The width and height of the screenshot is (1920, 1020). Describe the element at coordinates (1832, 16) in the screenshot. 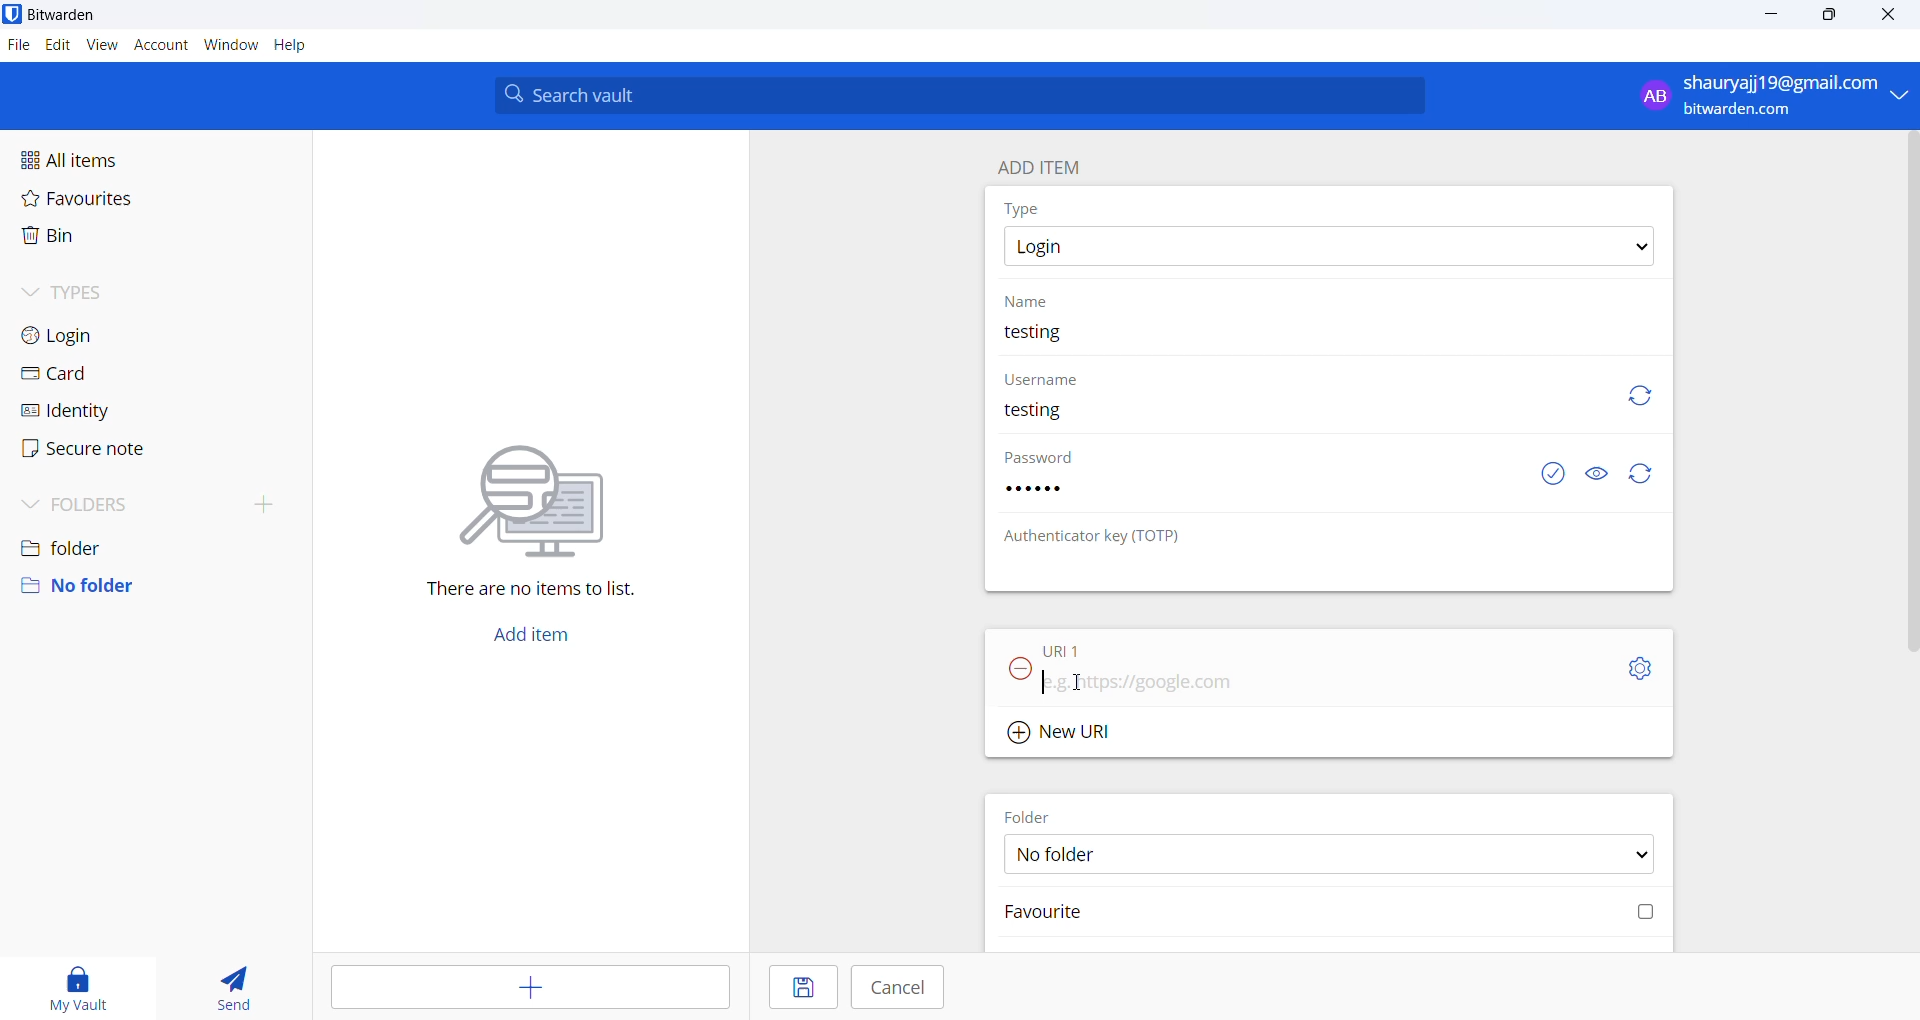

I see `maximize` at that location.